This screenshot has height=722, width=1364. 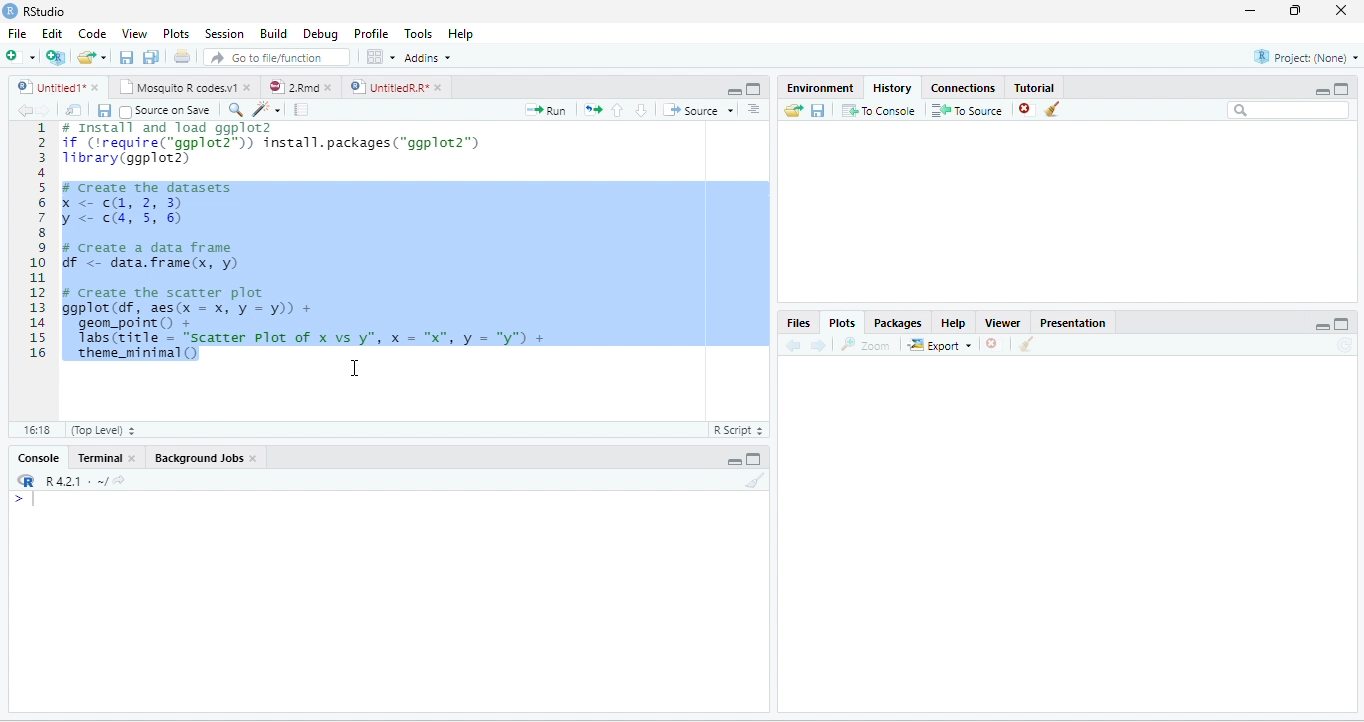 I want to click on Minimize, so click(x=1322, y=326).